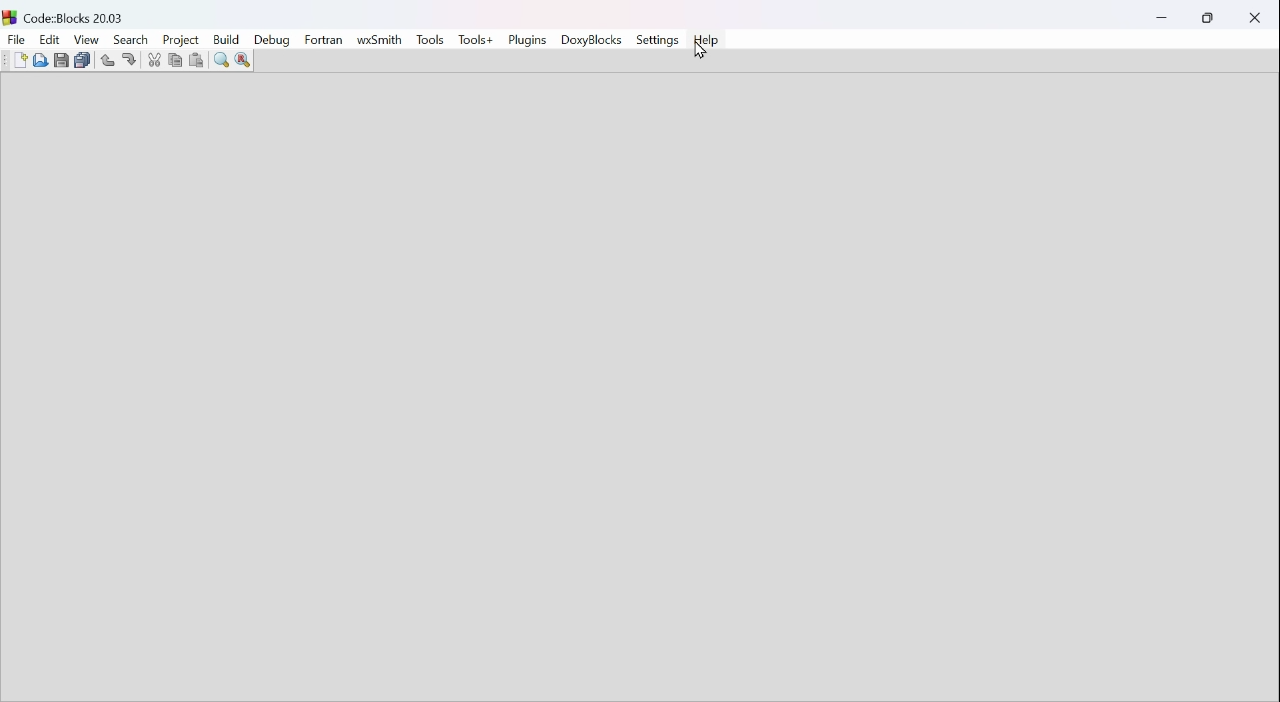  What do you see at coordinates (82, 63) in the screenshot?
I see `Save all` at bounding box center [82, 63].